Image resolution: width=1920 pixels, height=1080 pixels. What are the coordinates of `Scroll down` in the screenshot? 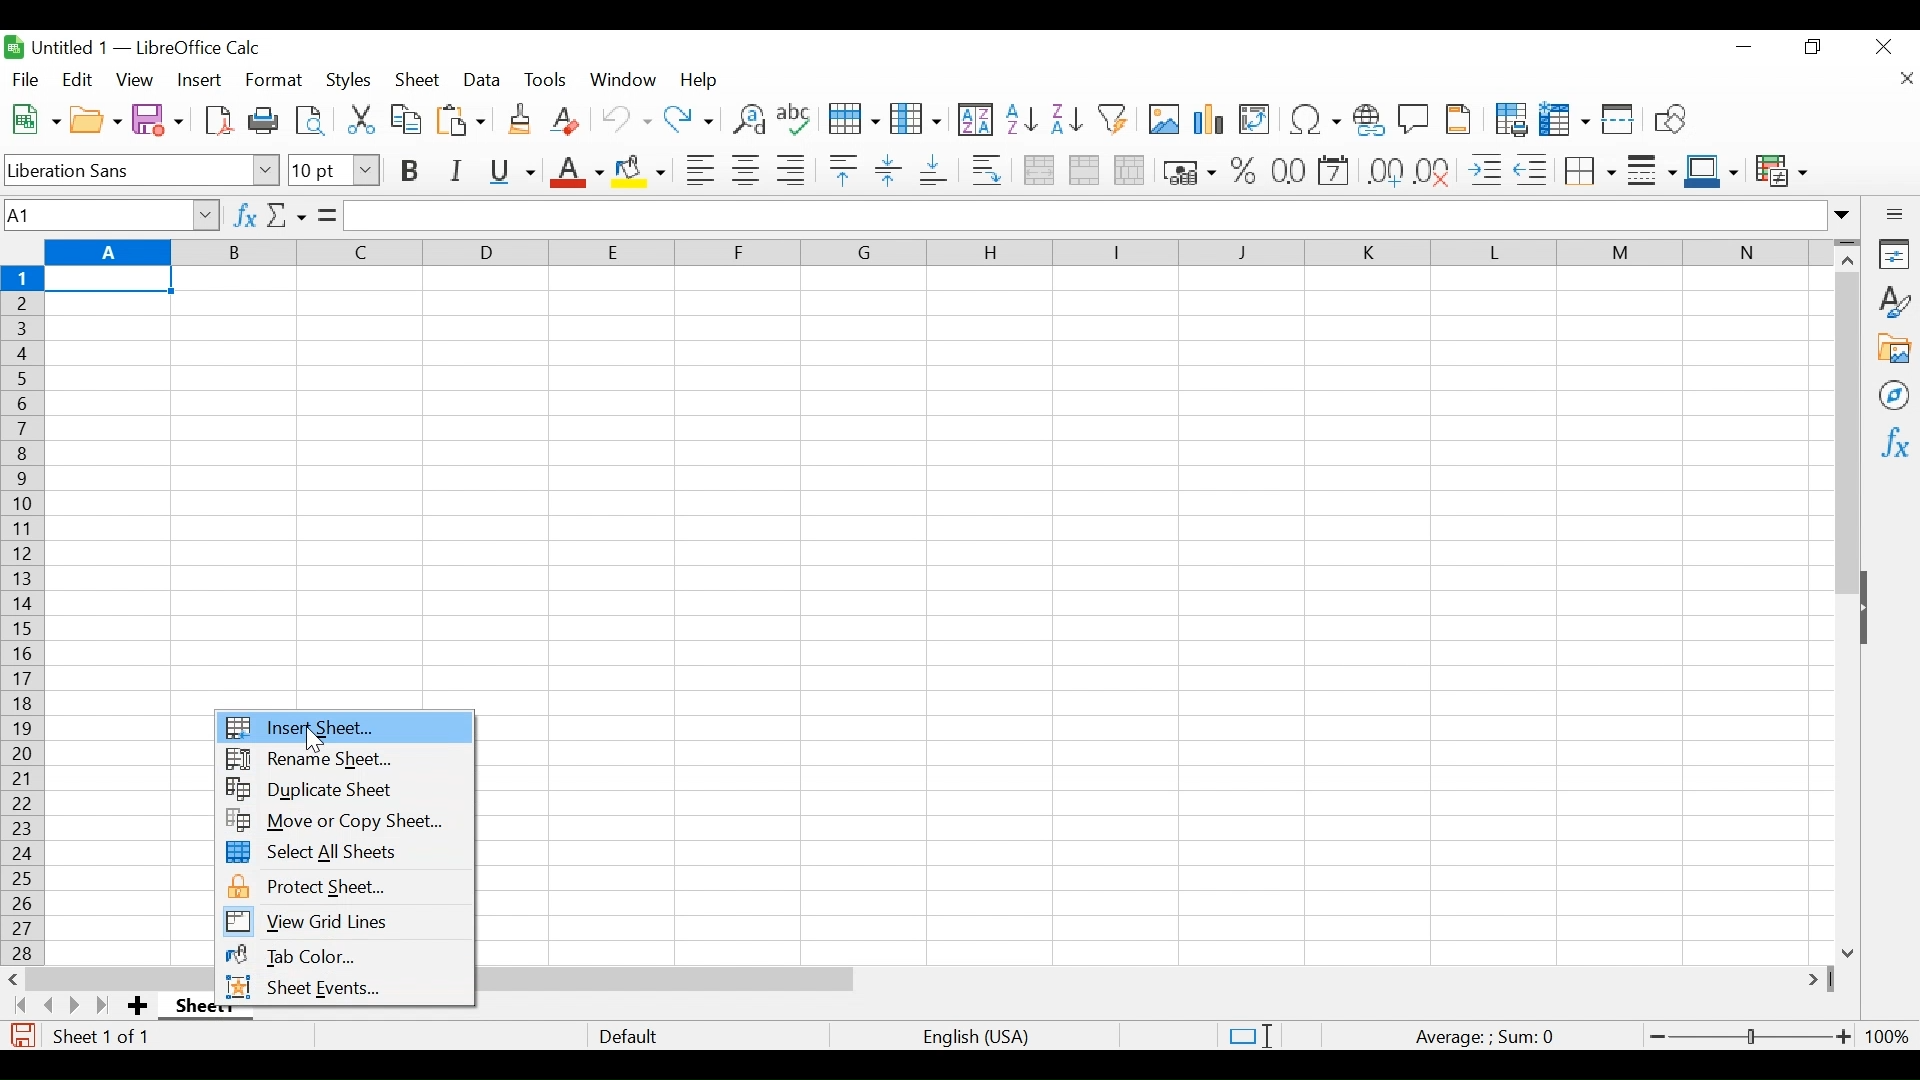 It's located at (1849, 949).